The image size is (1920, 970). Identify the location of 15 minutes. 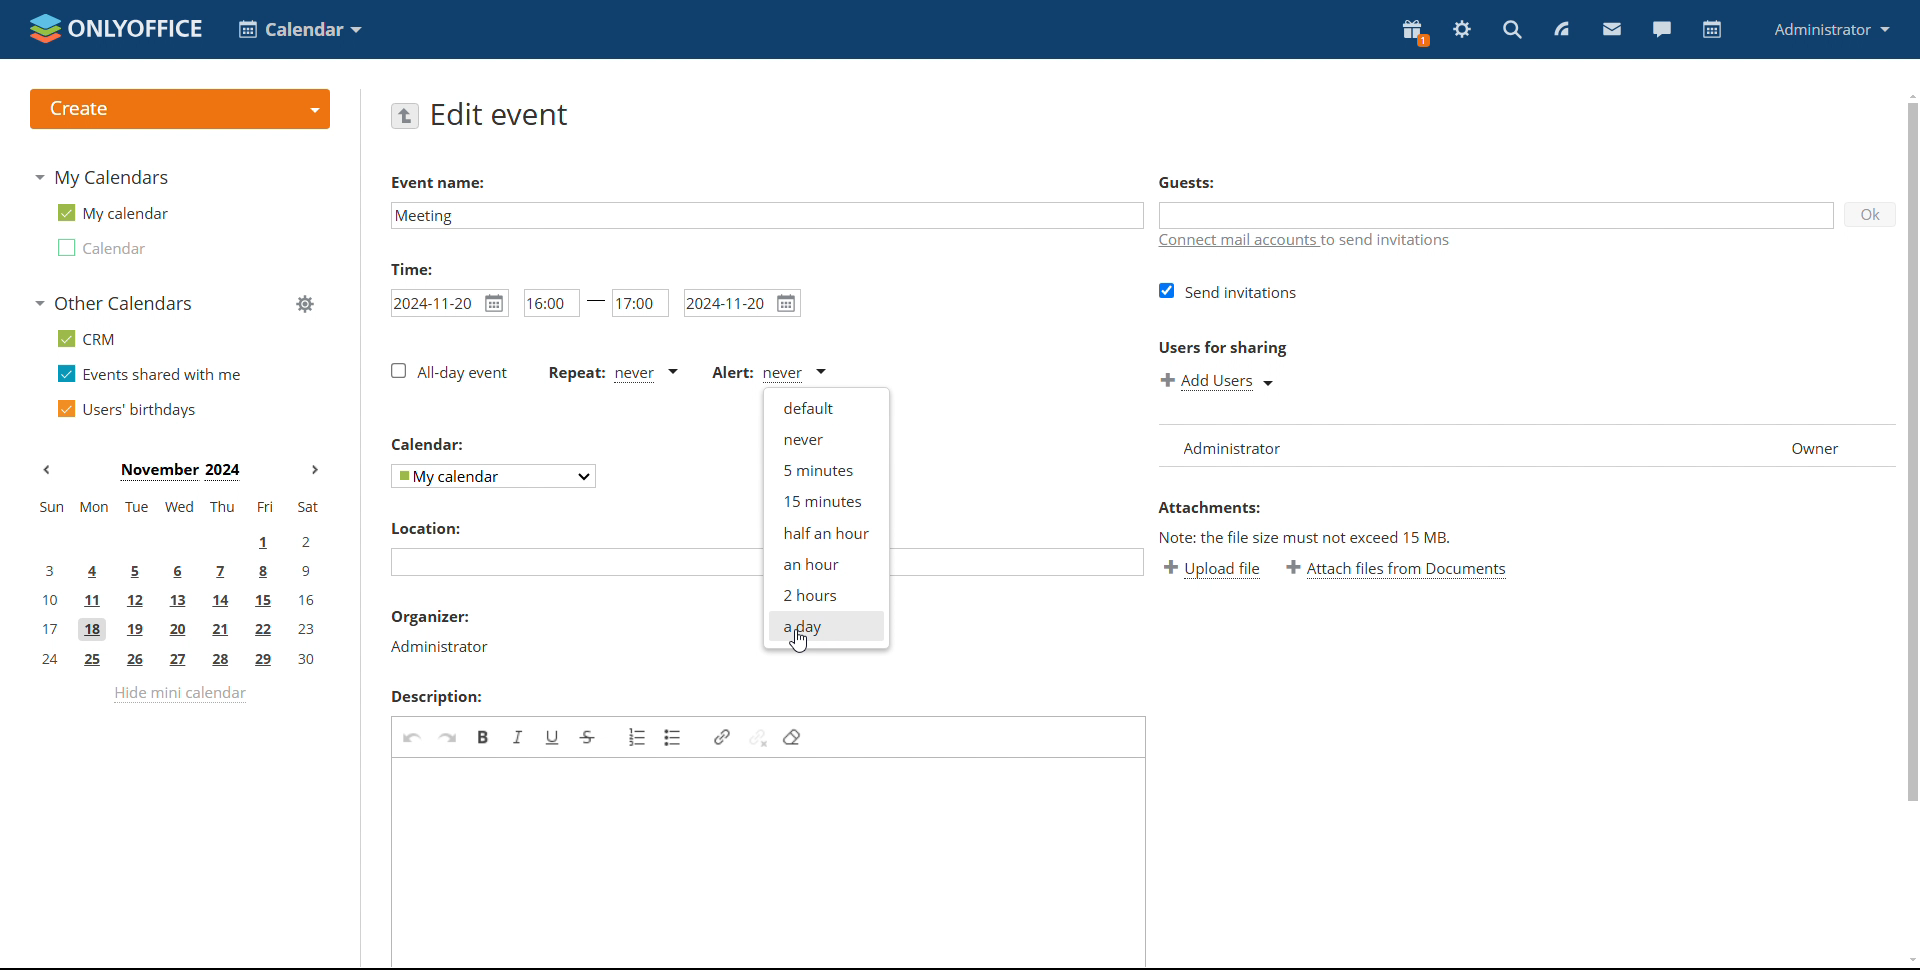
(823, 500).